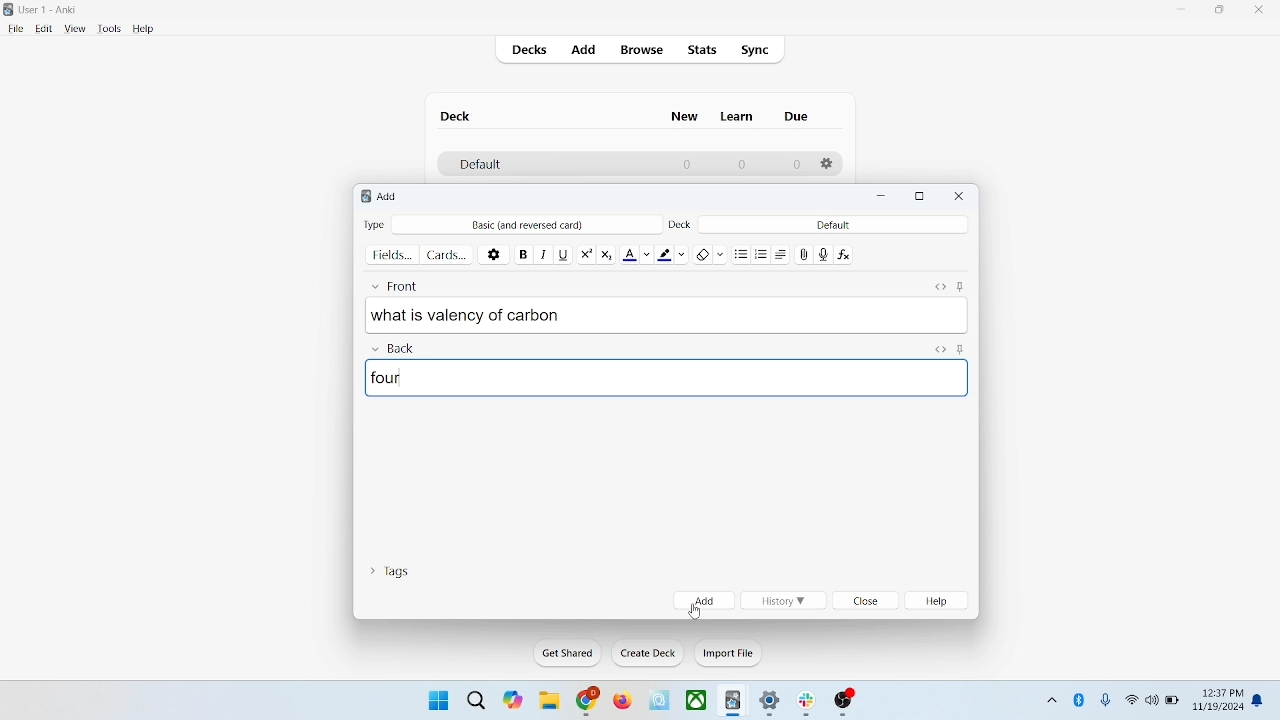 The width and height of the screenshot is (1280, 720). Describe the element at coordinates (479, 165) in the screenshot. I see `default` at that location.